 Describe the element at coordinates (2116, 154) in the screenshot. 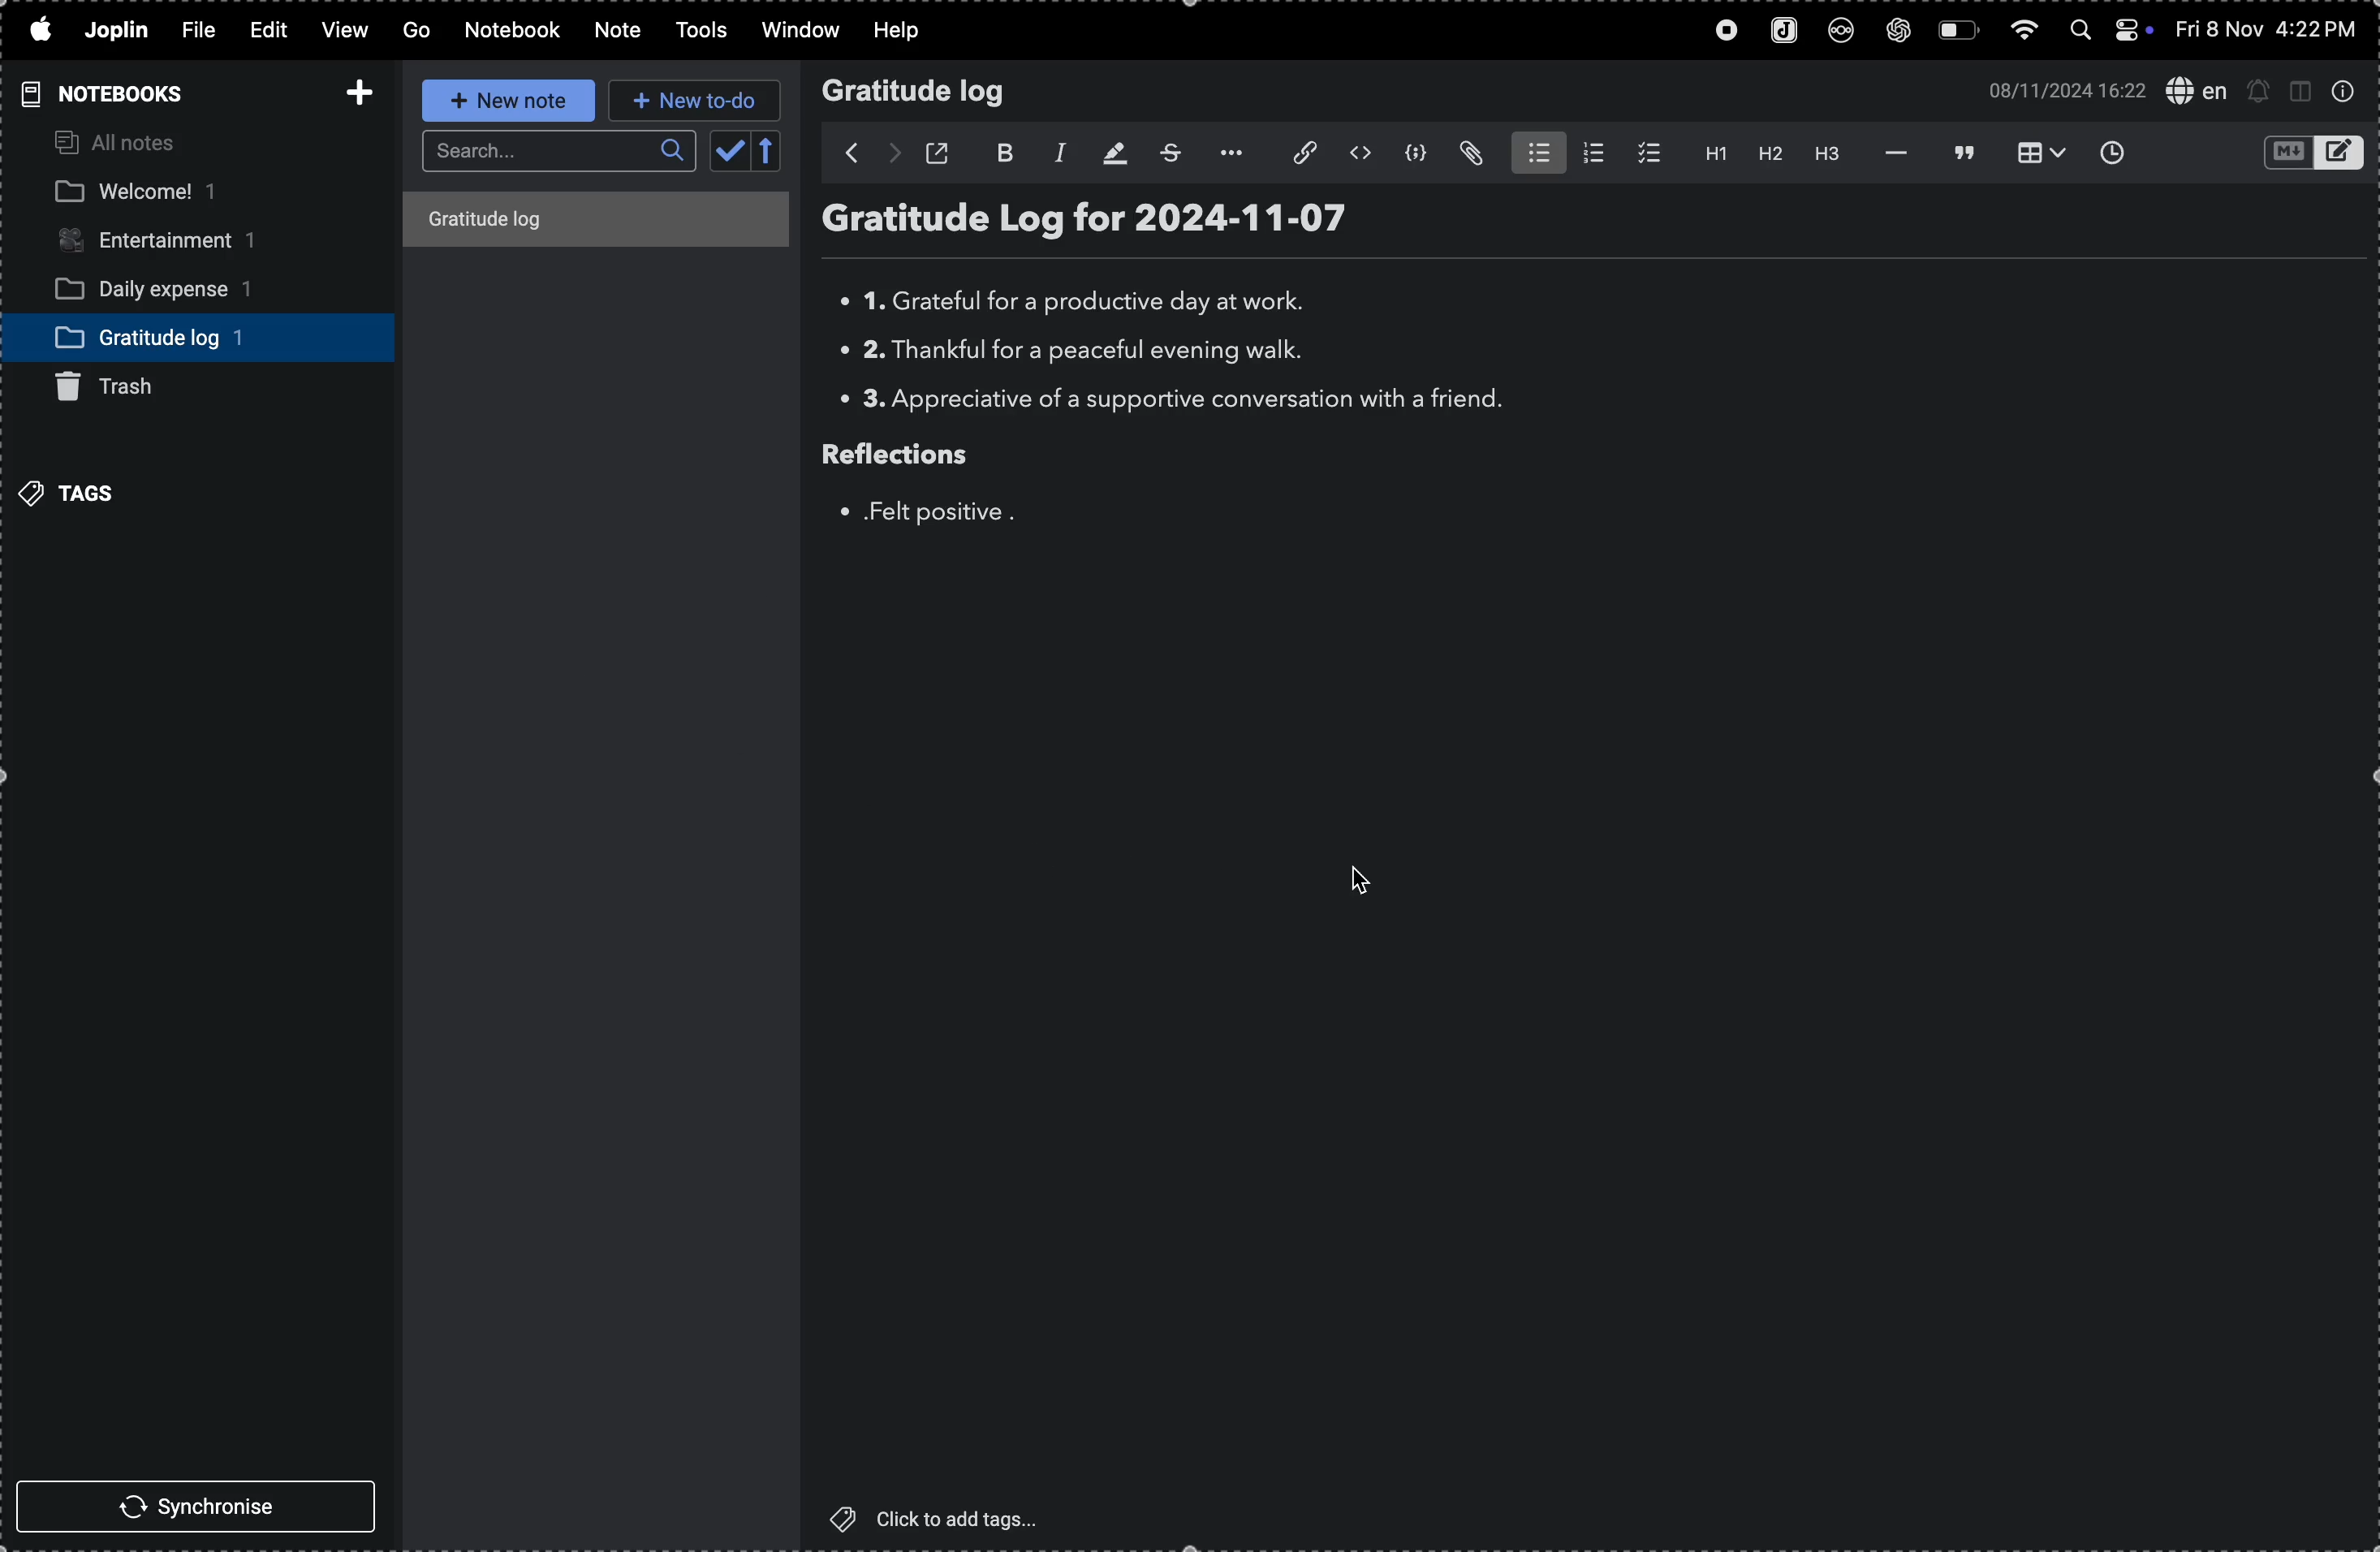

I see `inser time` at that location.